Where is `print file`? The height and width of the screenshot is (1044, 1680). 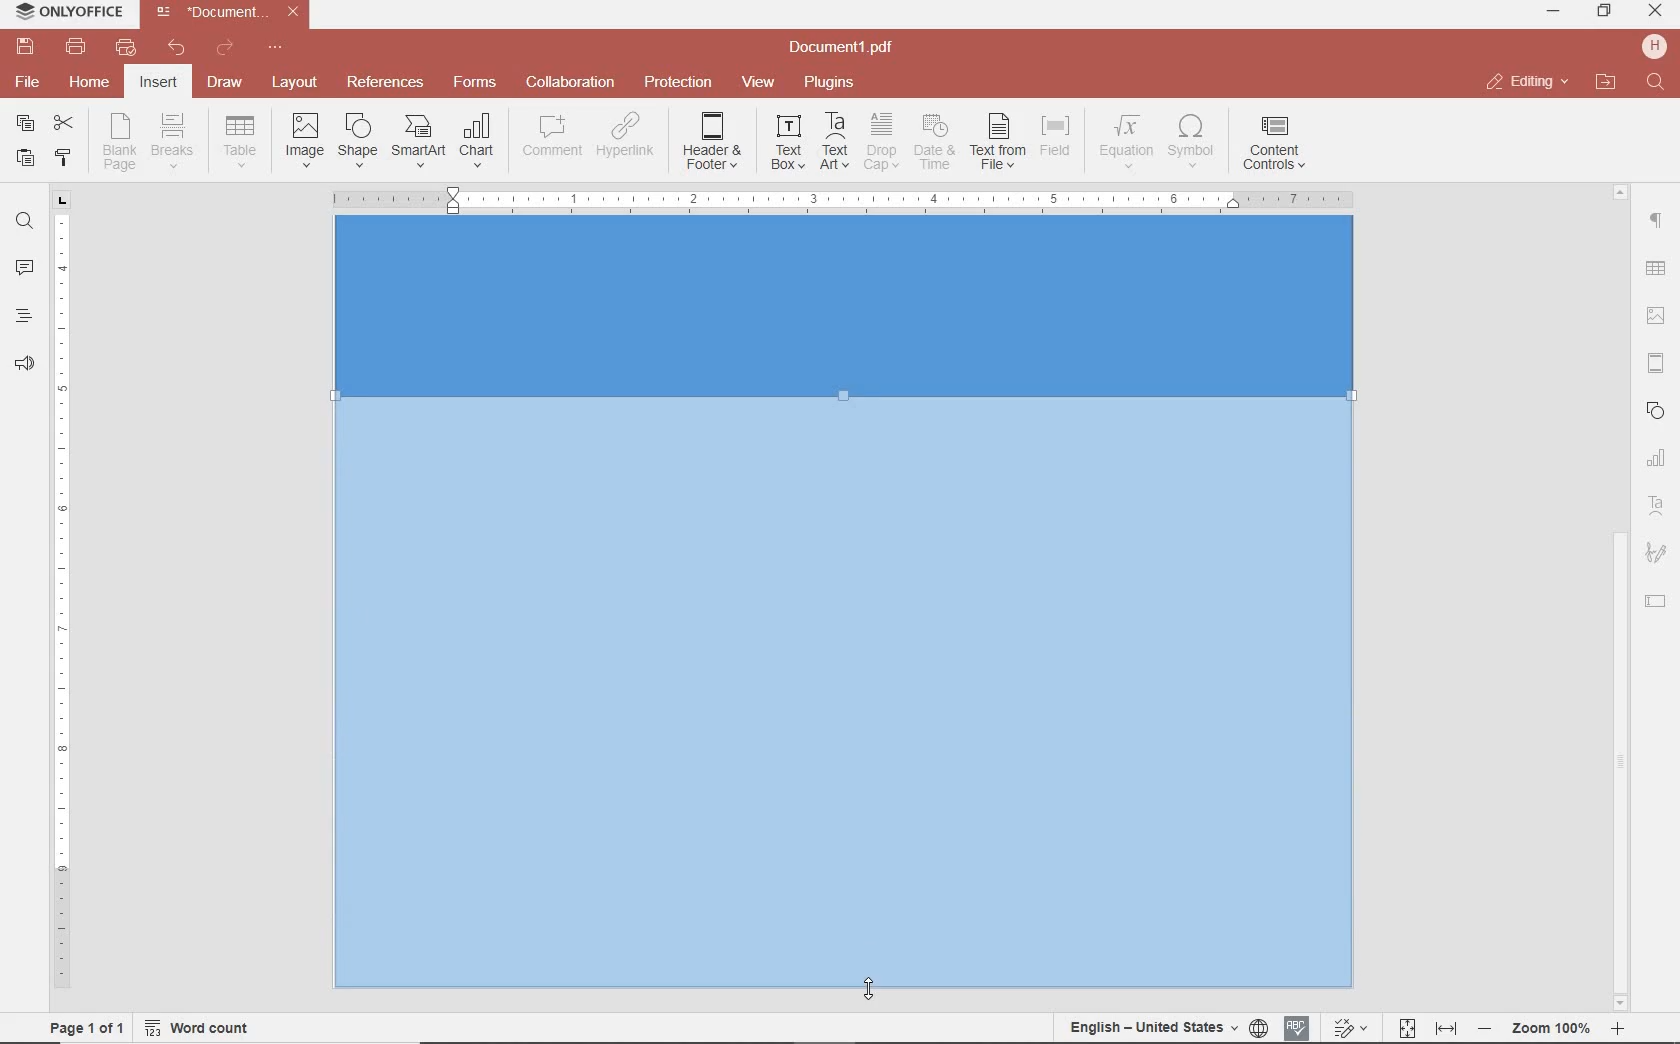
print file is located at coordinates (76, 47).